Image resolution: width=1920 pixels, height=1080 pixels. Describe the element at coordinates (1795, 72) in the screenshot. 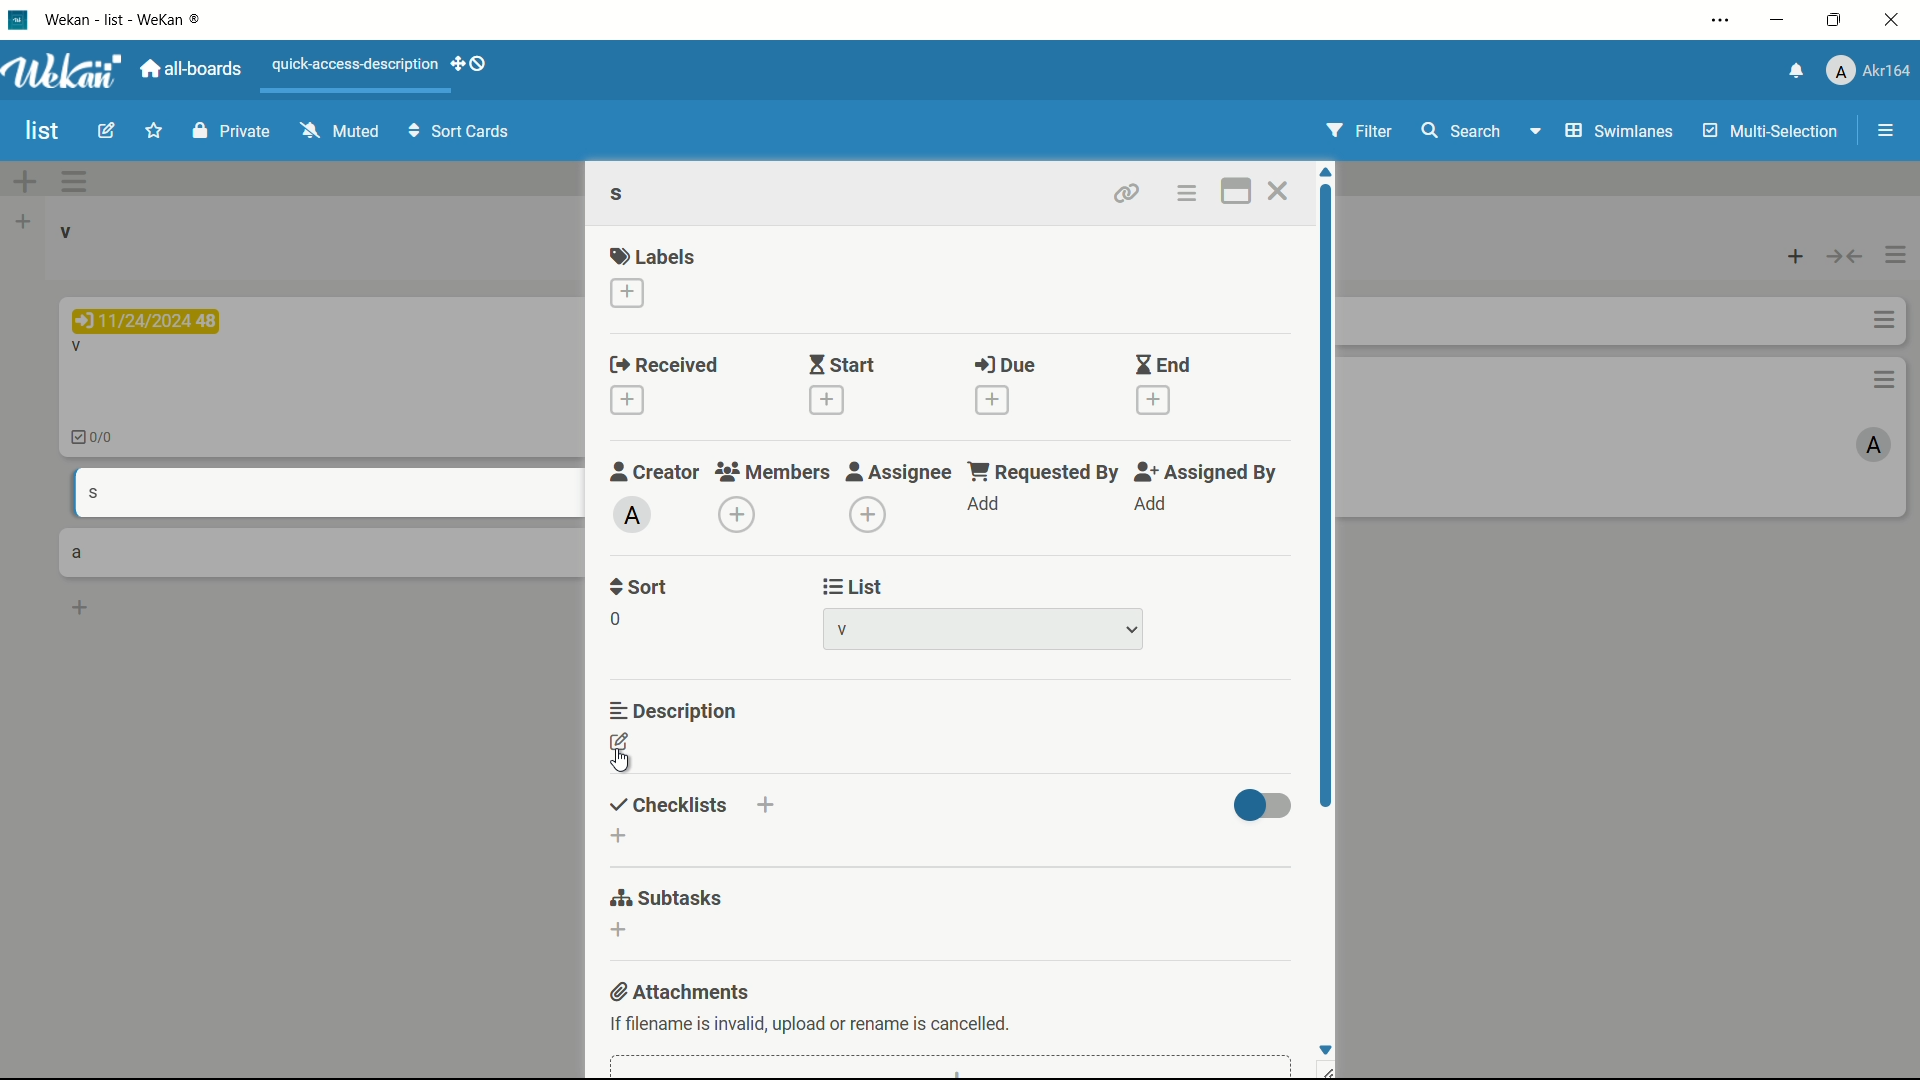

I see `notifications` at that location.